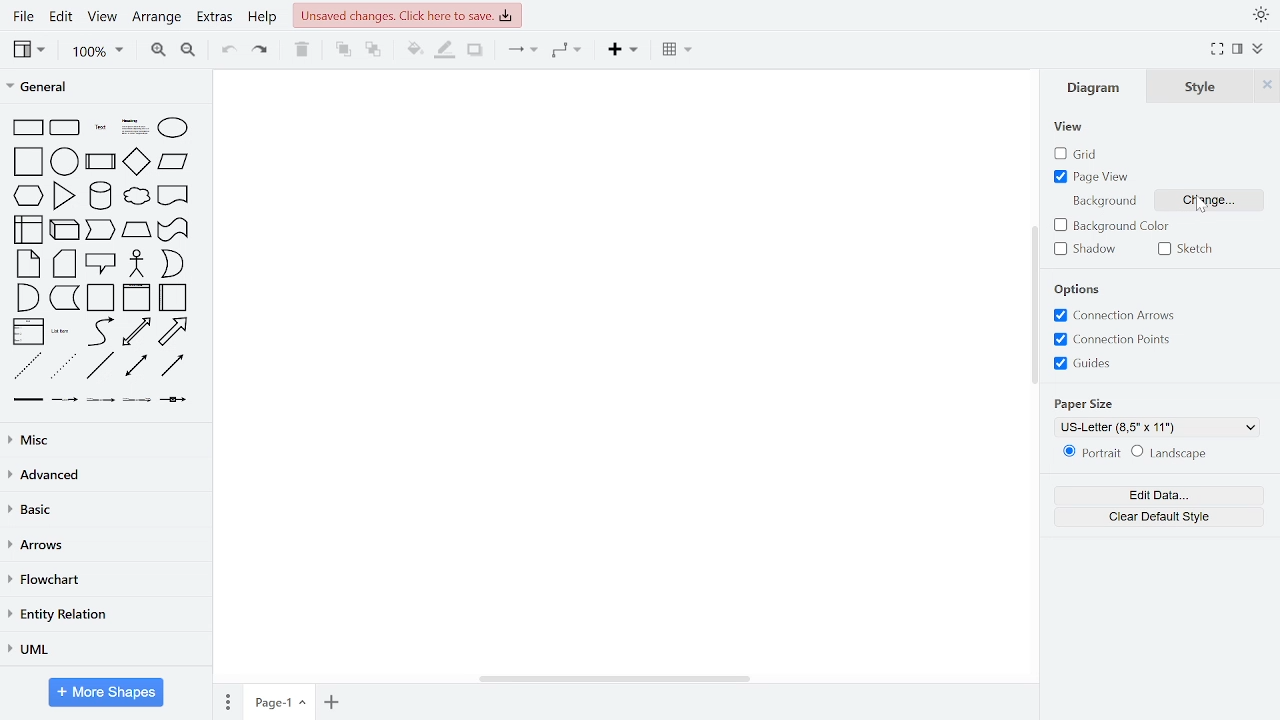  What do you see at coordinates (1258, 49) in the screenshot?
I see `collapse` at bounding box center [1258, 49].